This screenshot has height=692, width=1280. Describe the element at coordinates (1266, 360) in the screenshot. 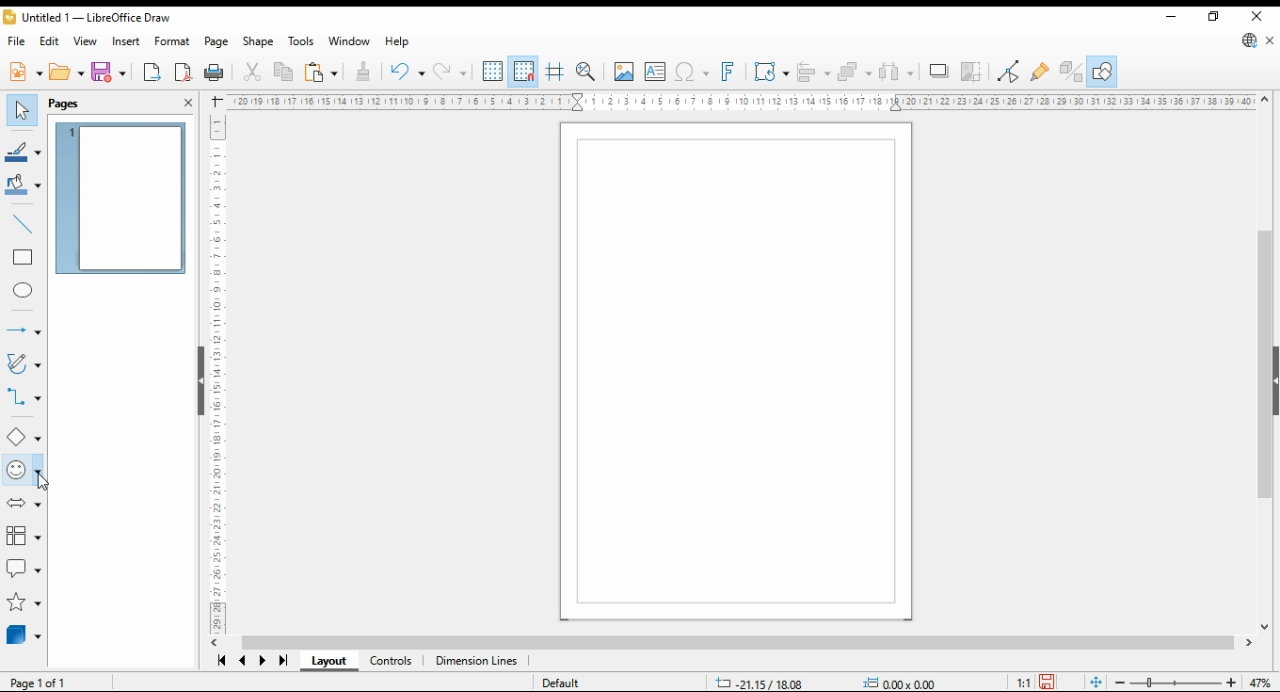

I see `scroll bar` at that location.